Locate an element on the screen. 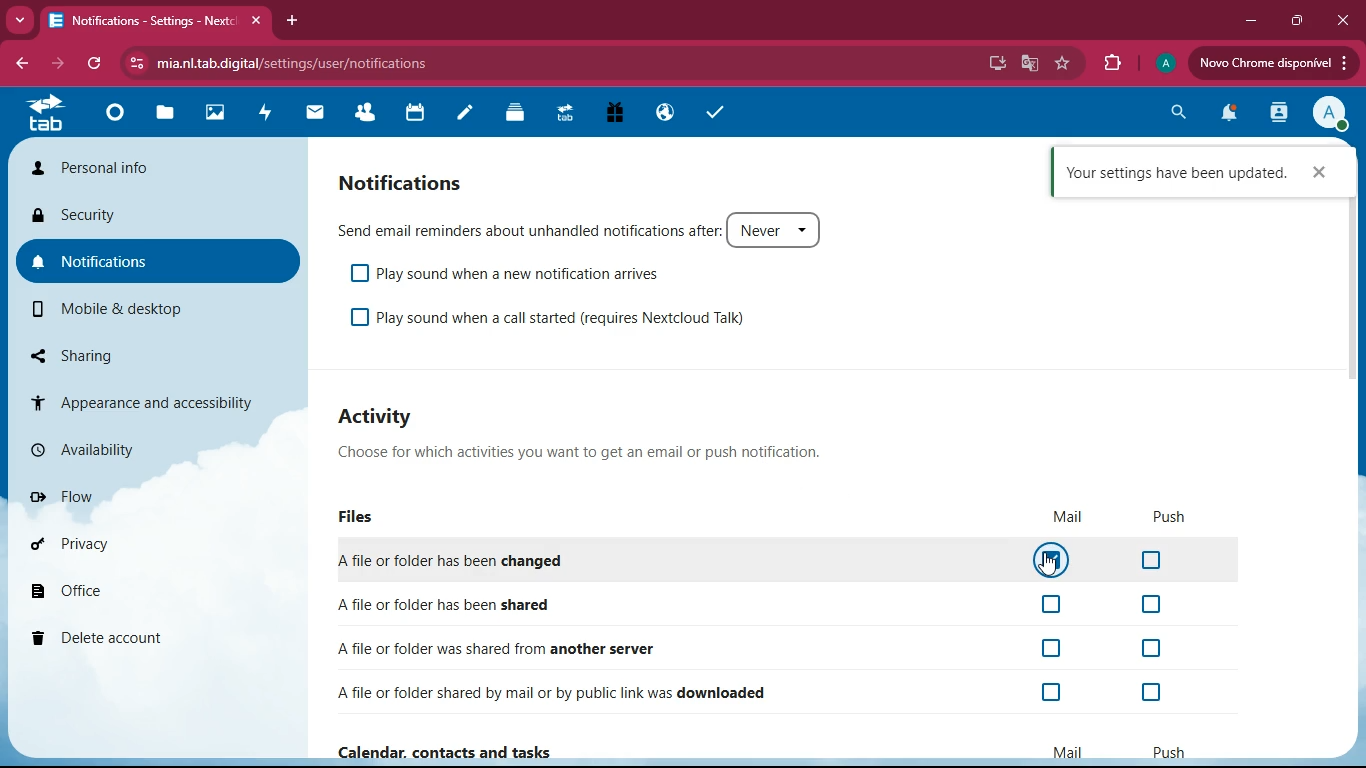  sharing is located at coordinates (101, 352).